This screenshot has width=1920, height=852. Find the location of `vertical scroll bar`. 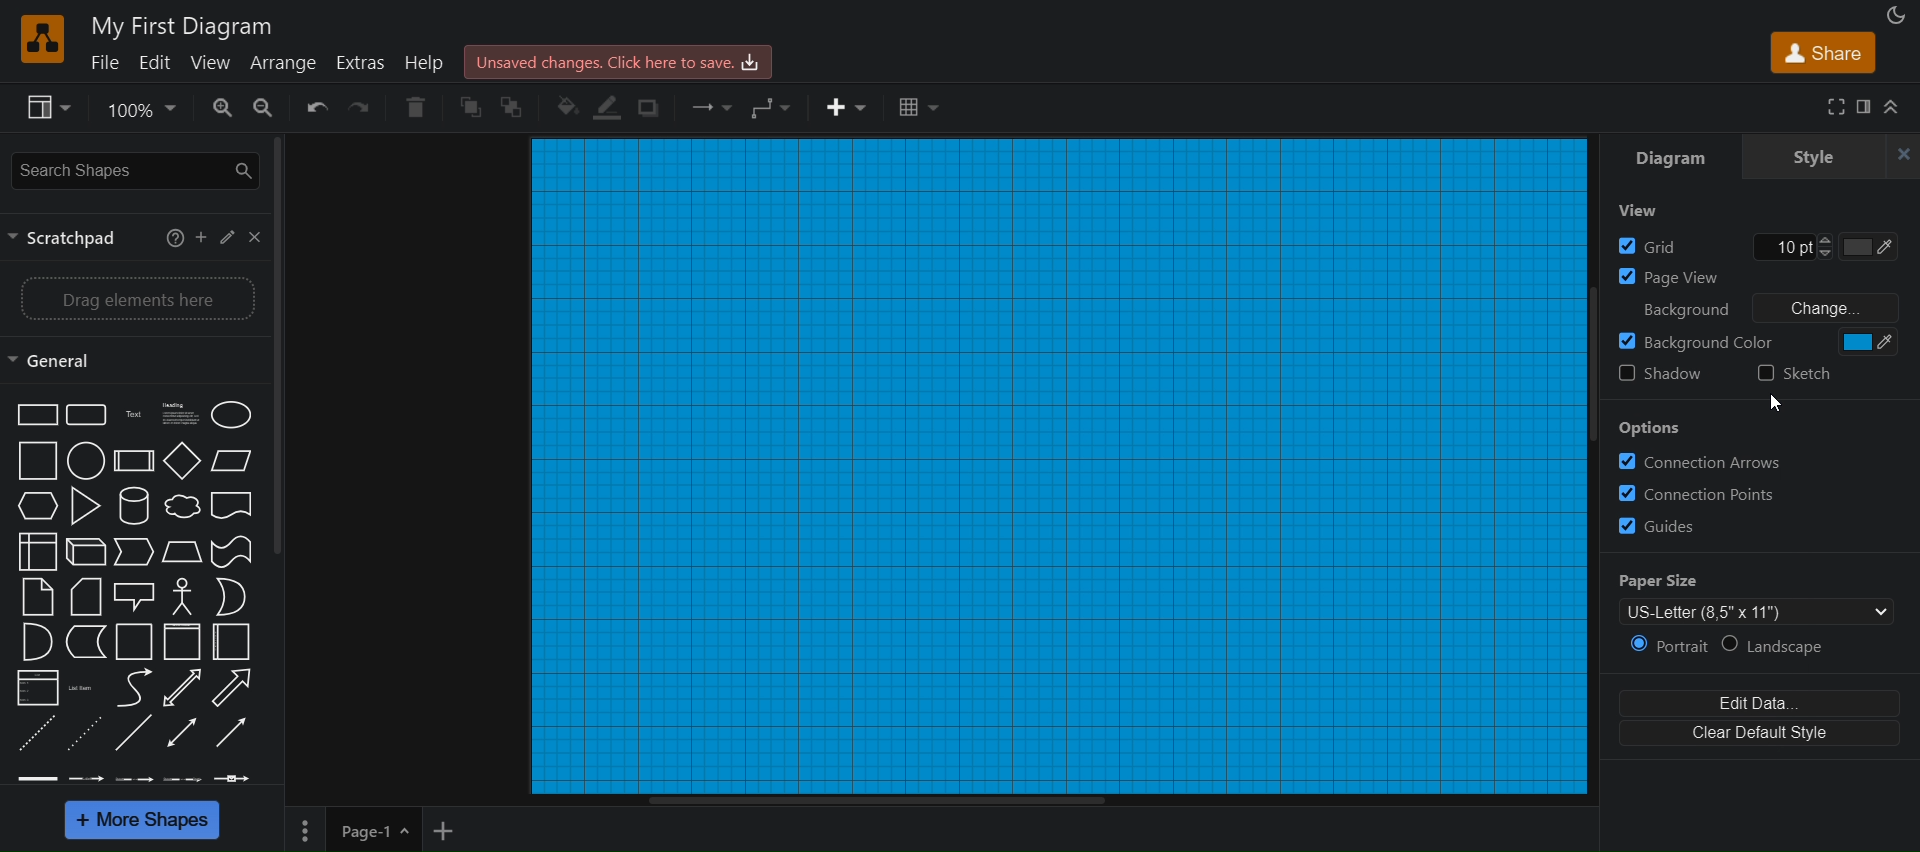

vertical scroll bar is located at coordinates (281, 350).